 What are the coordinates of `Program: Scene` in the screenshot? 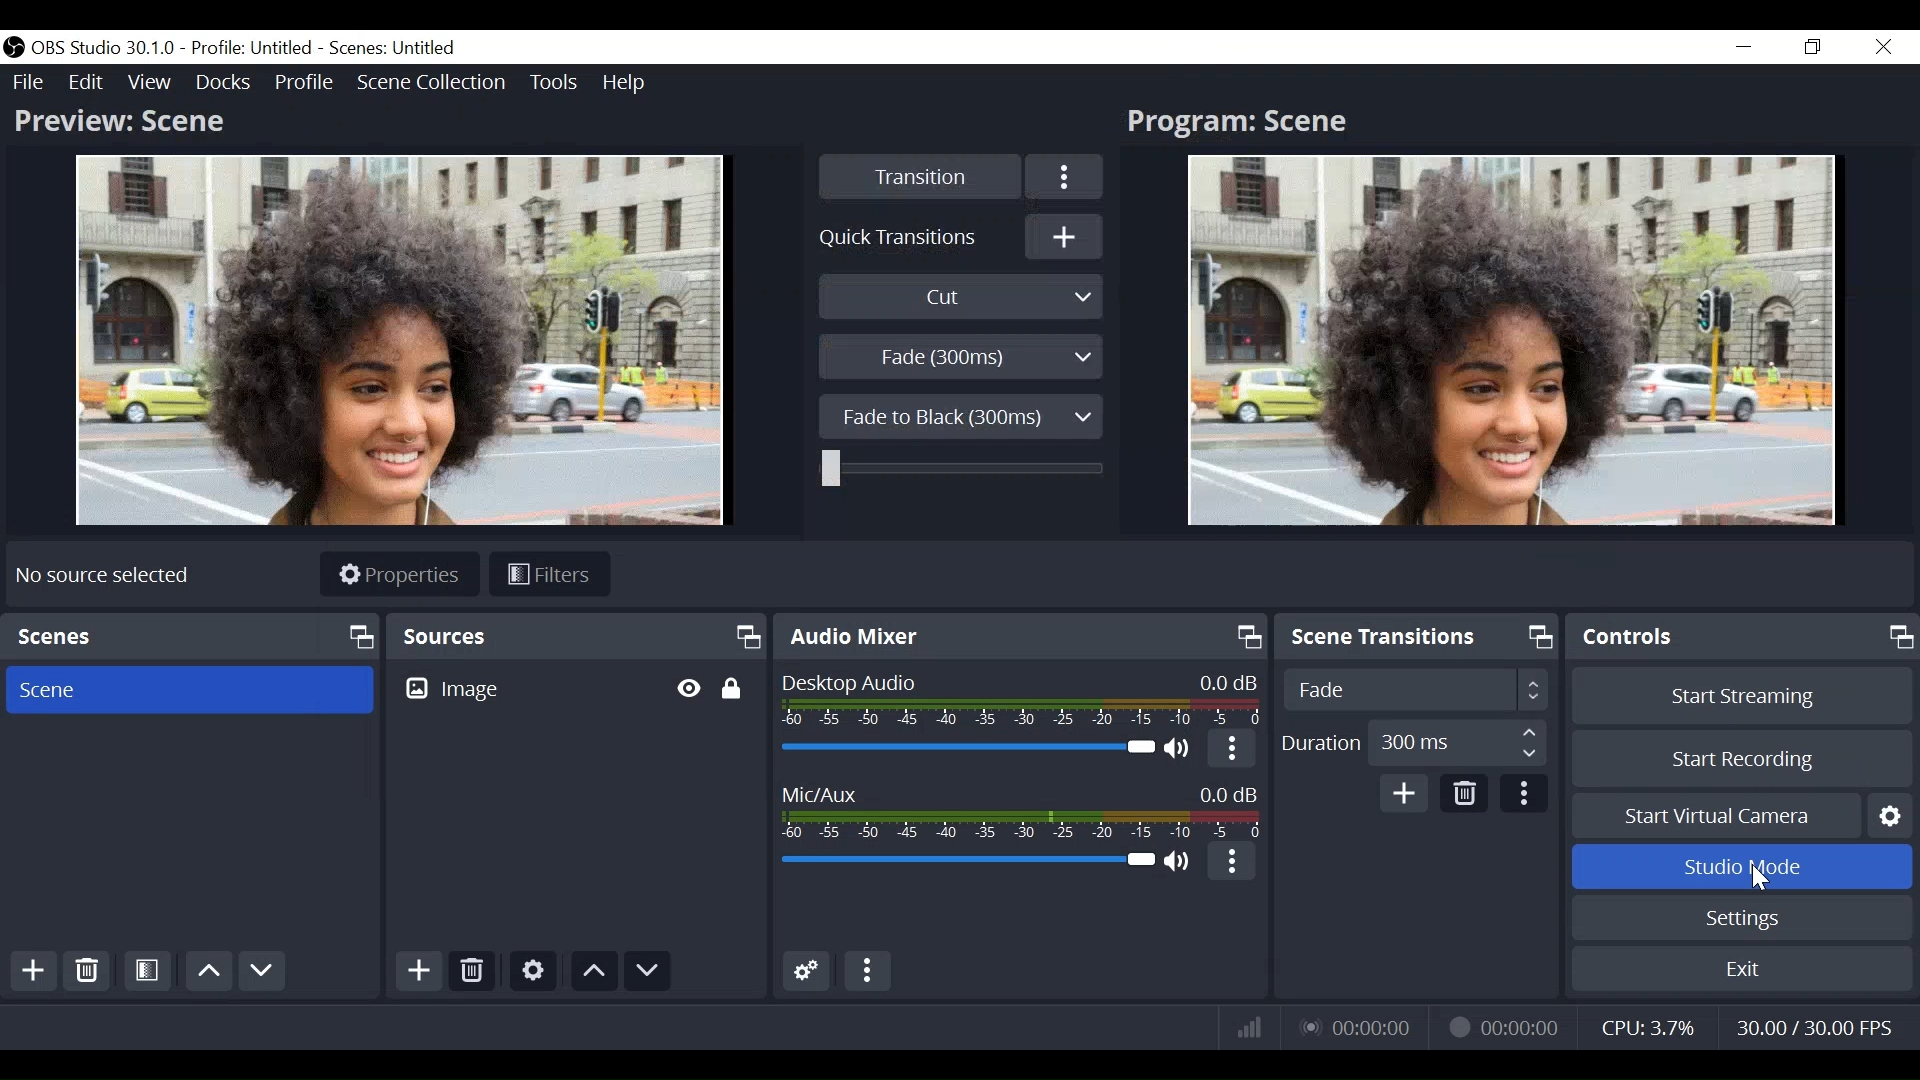 It's located at (1241, 125).